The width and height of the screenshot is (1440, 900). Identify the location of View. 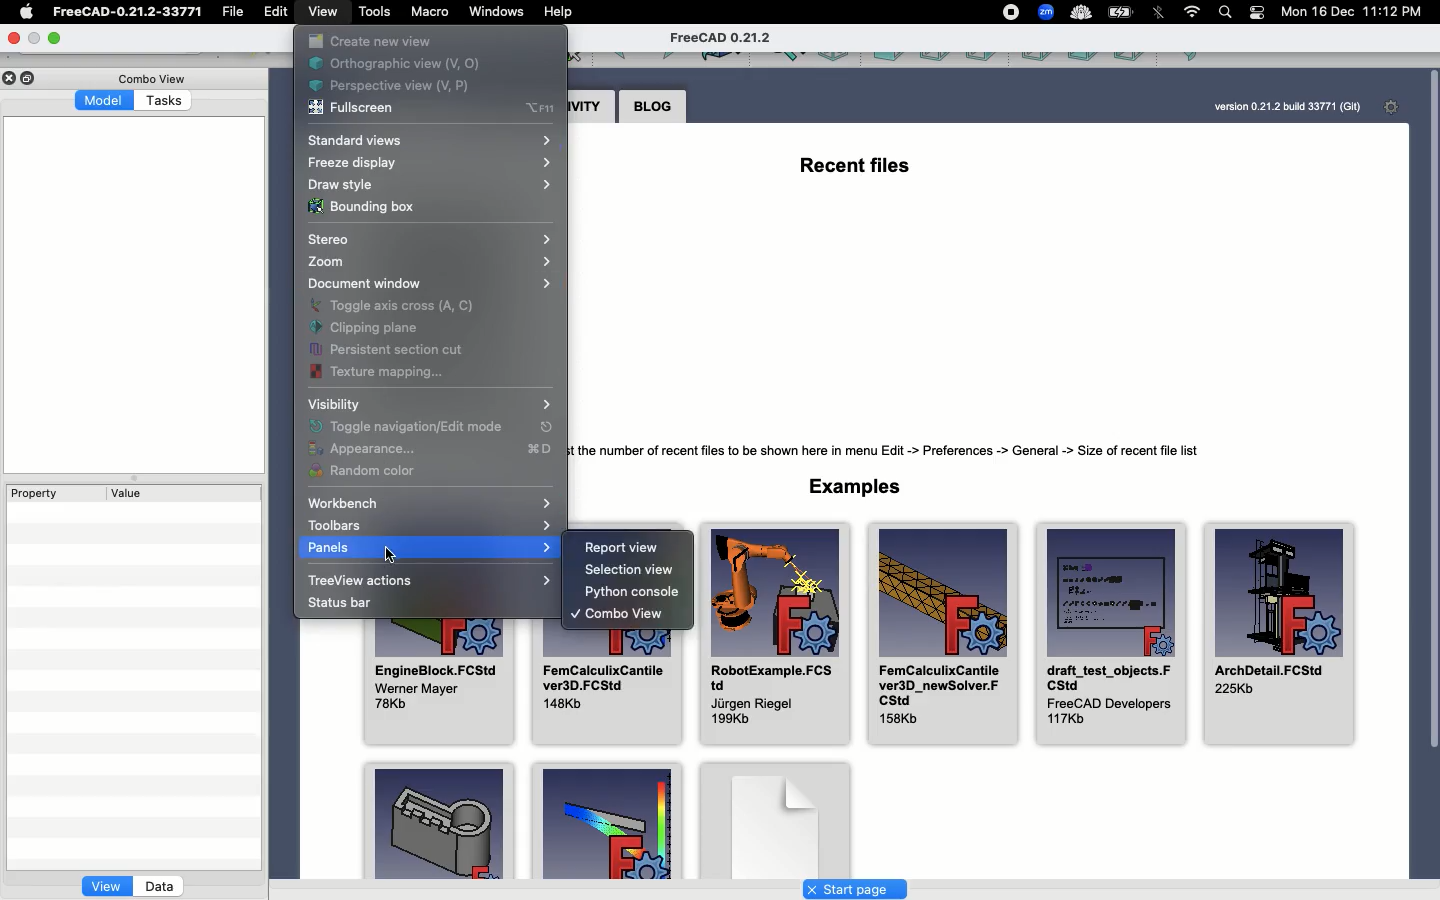
(105, 886).